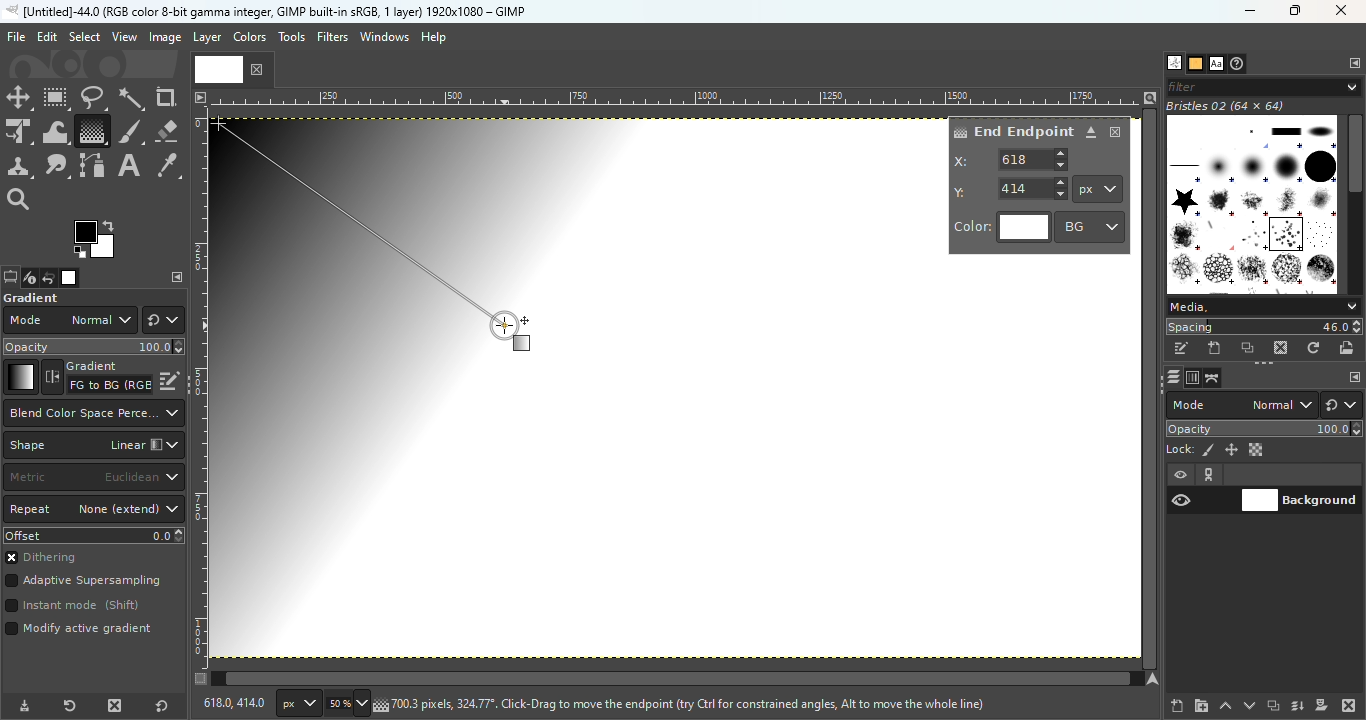 Image resolution: width=1366 pixels, height=720 pixels. Describe the element at coordinates (200, 387) in the screenshot. I see `Vertical ruler` at that location.